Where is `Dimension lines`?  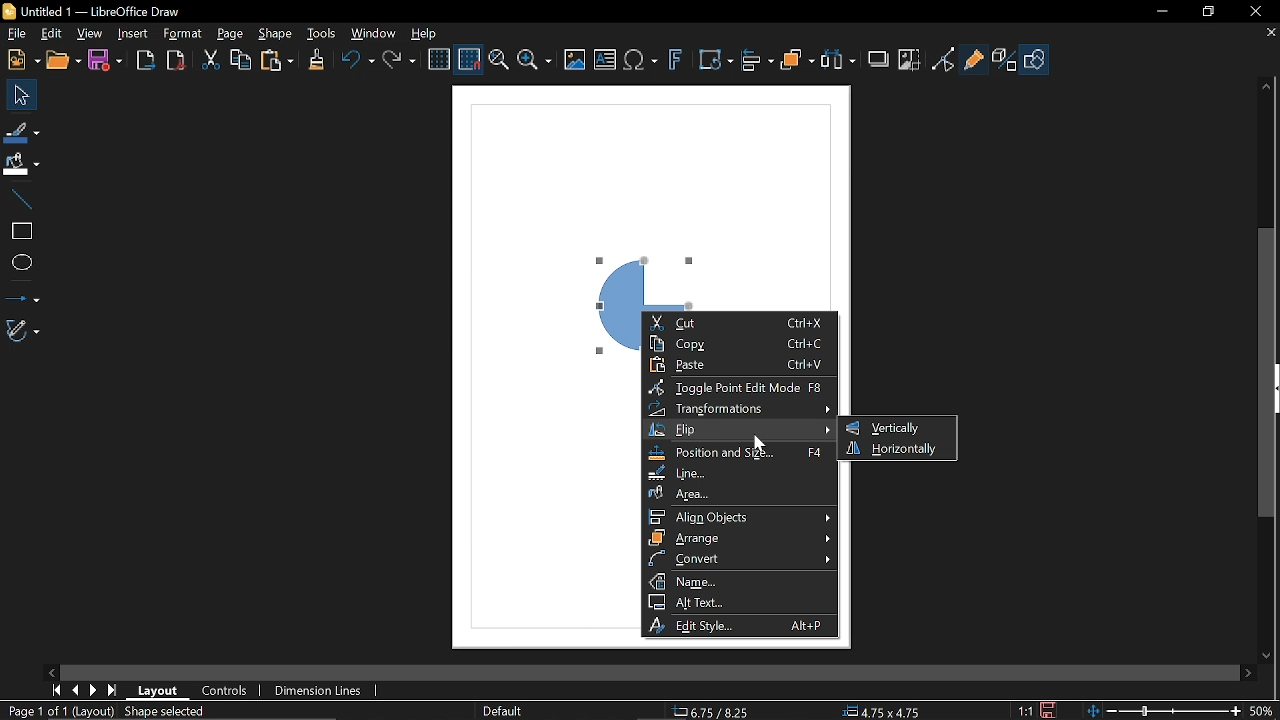 Dimension lines is located at coordinates (320, 688).